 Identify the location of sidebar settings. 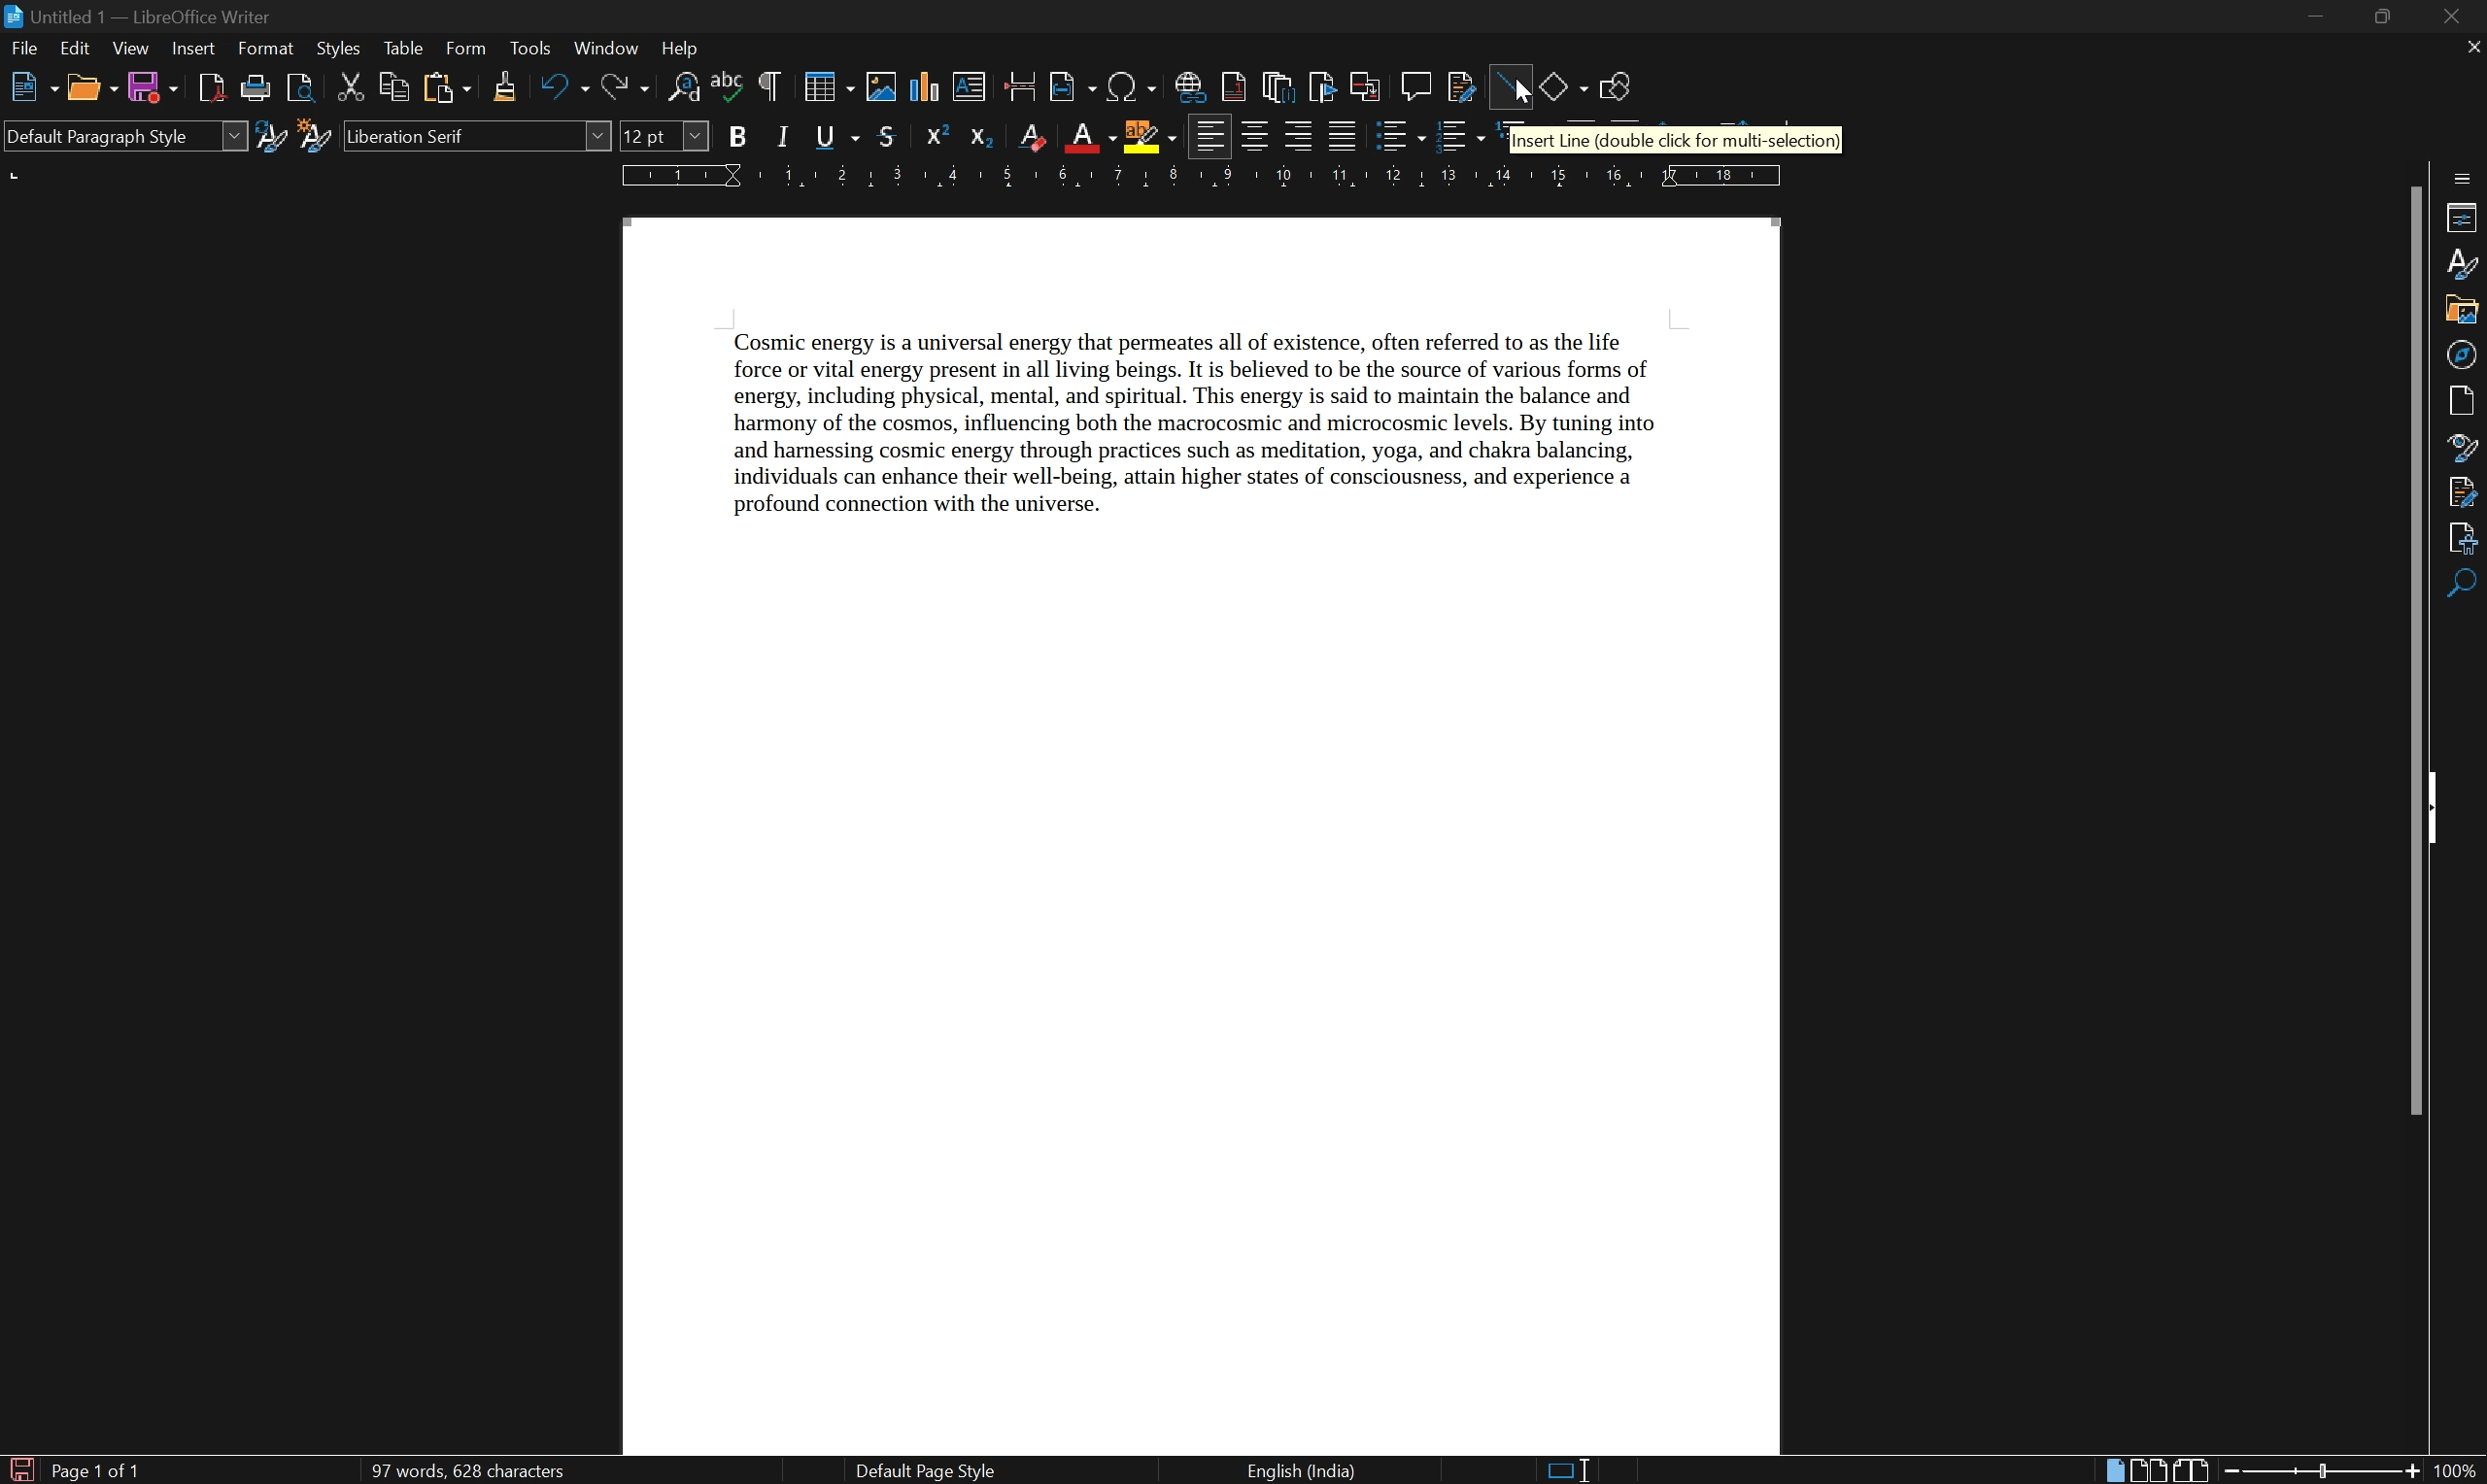
(2464, 175).